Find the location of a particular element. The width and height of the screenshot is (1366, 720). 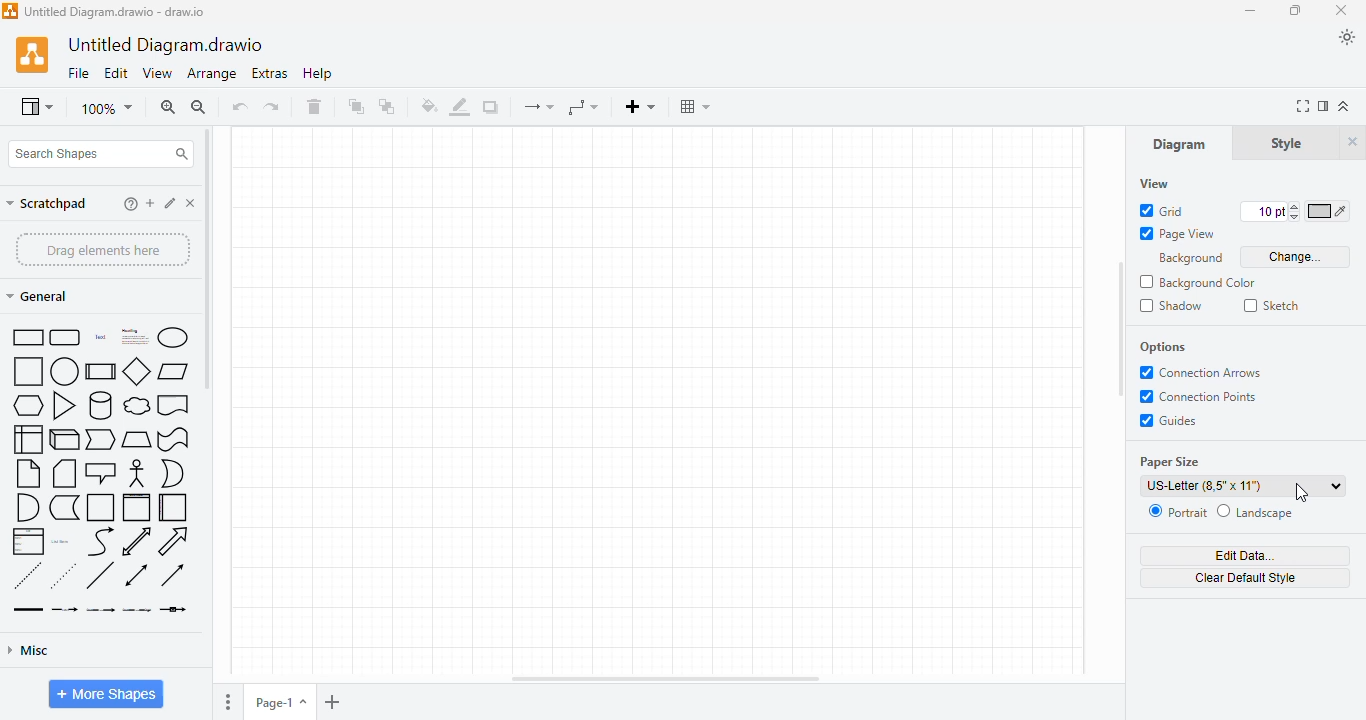

connection points is located at coordinates (1197, 397).